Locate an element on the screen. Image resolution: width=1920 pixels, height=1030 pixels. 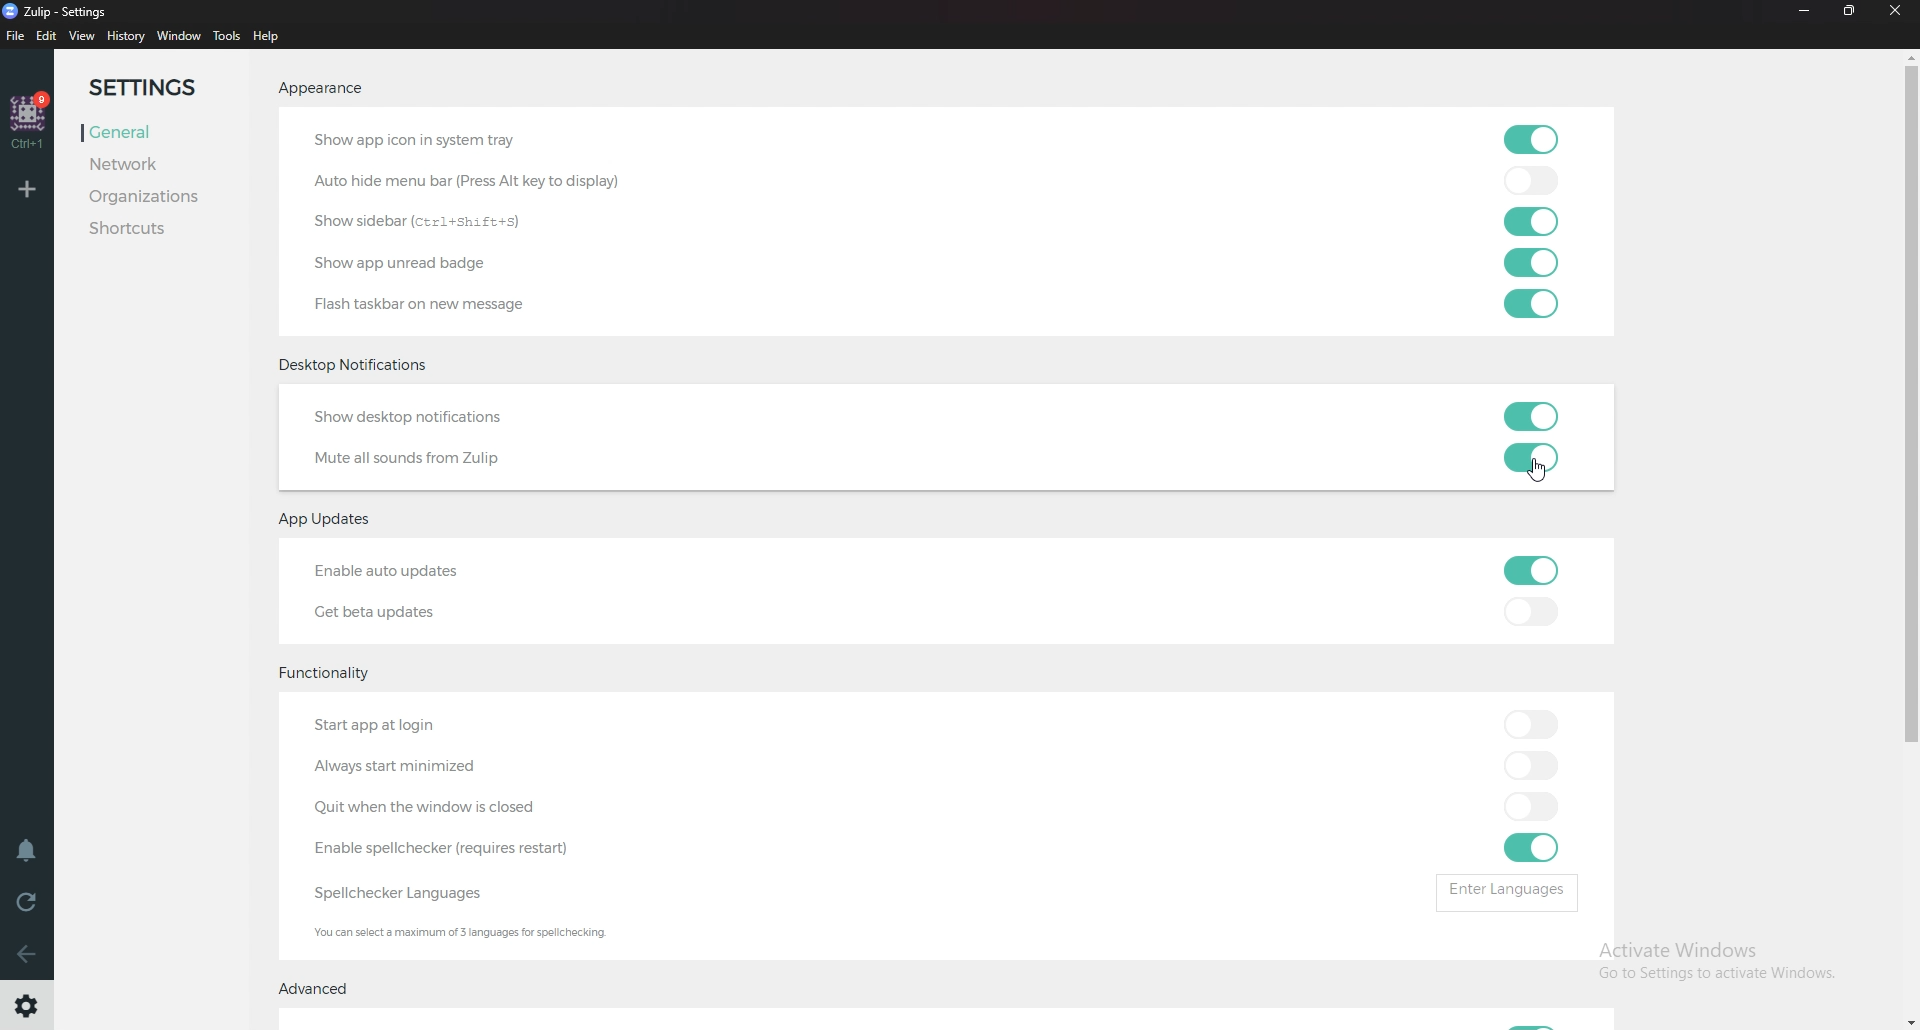
spell Checker languages is located at coordinates (399, 894).